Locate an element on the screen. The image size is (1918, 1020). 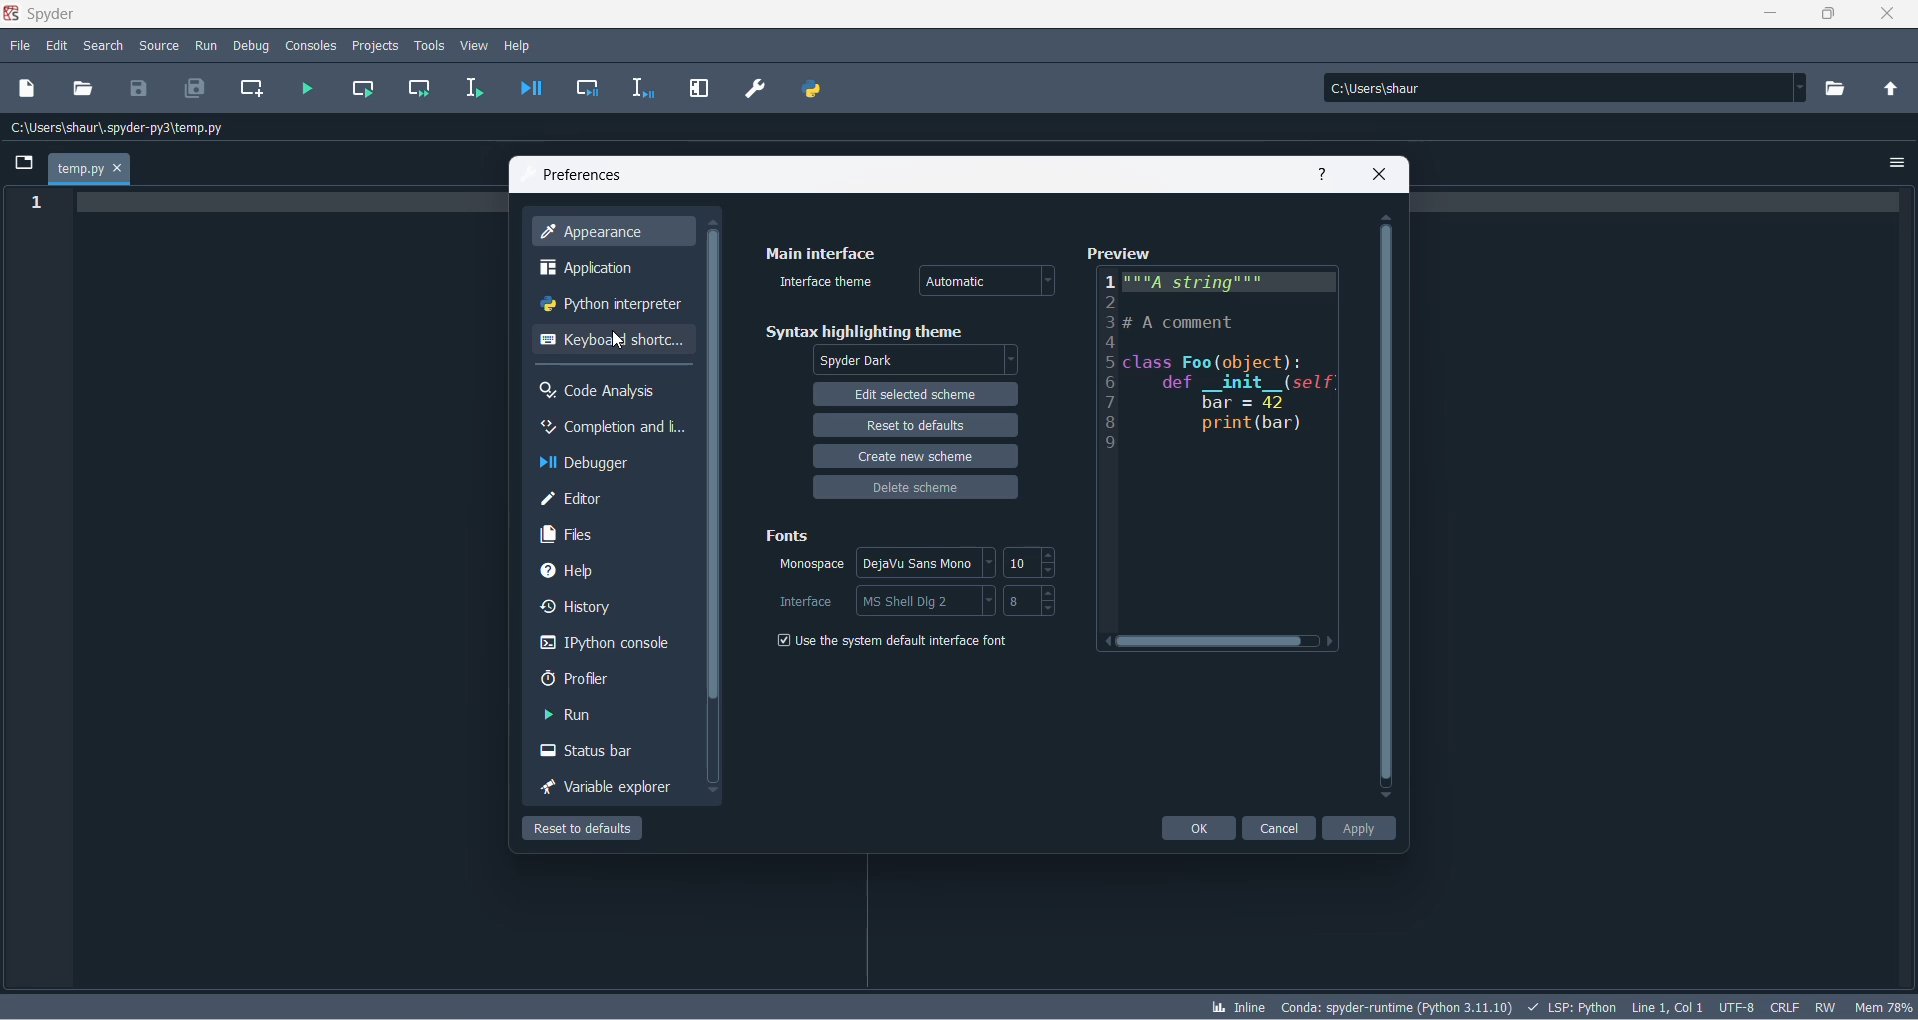
create new cell is located at coordinates (249, 89).